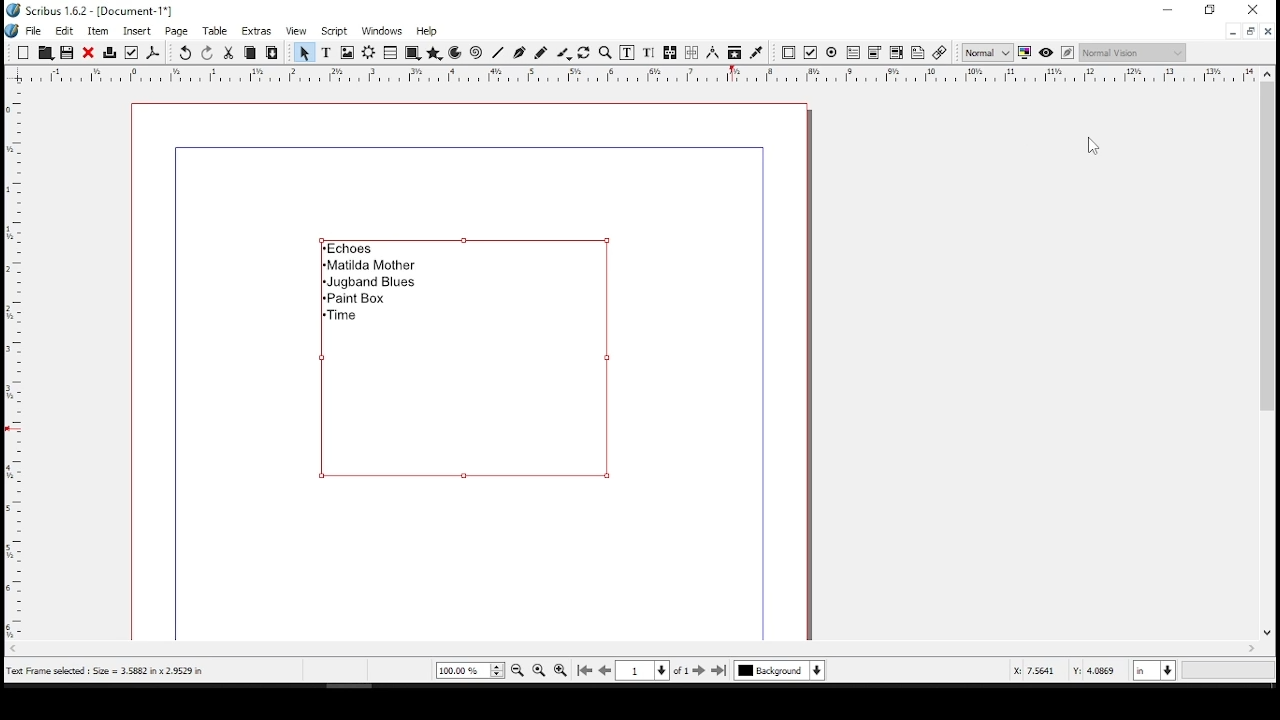 The width and height of the screenshot is (1280, 720). I want to click on render frame, so click(369, 53).